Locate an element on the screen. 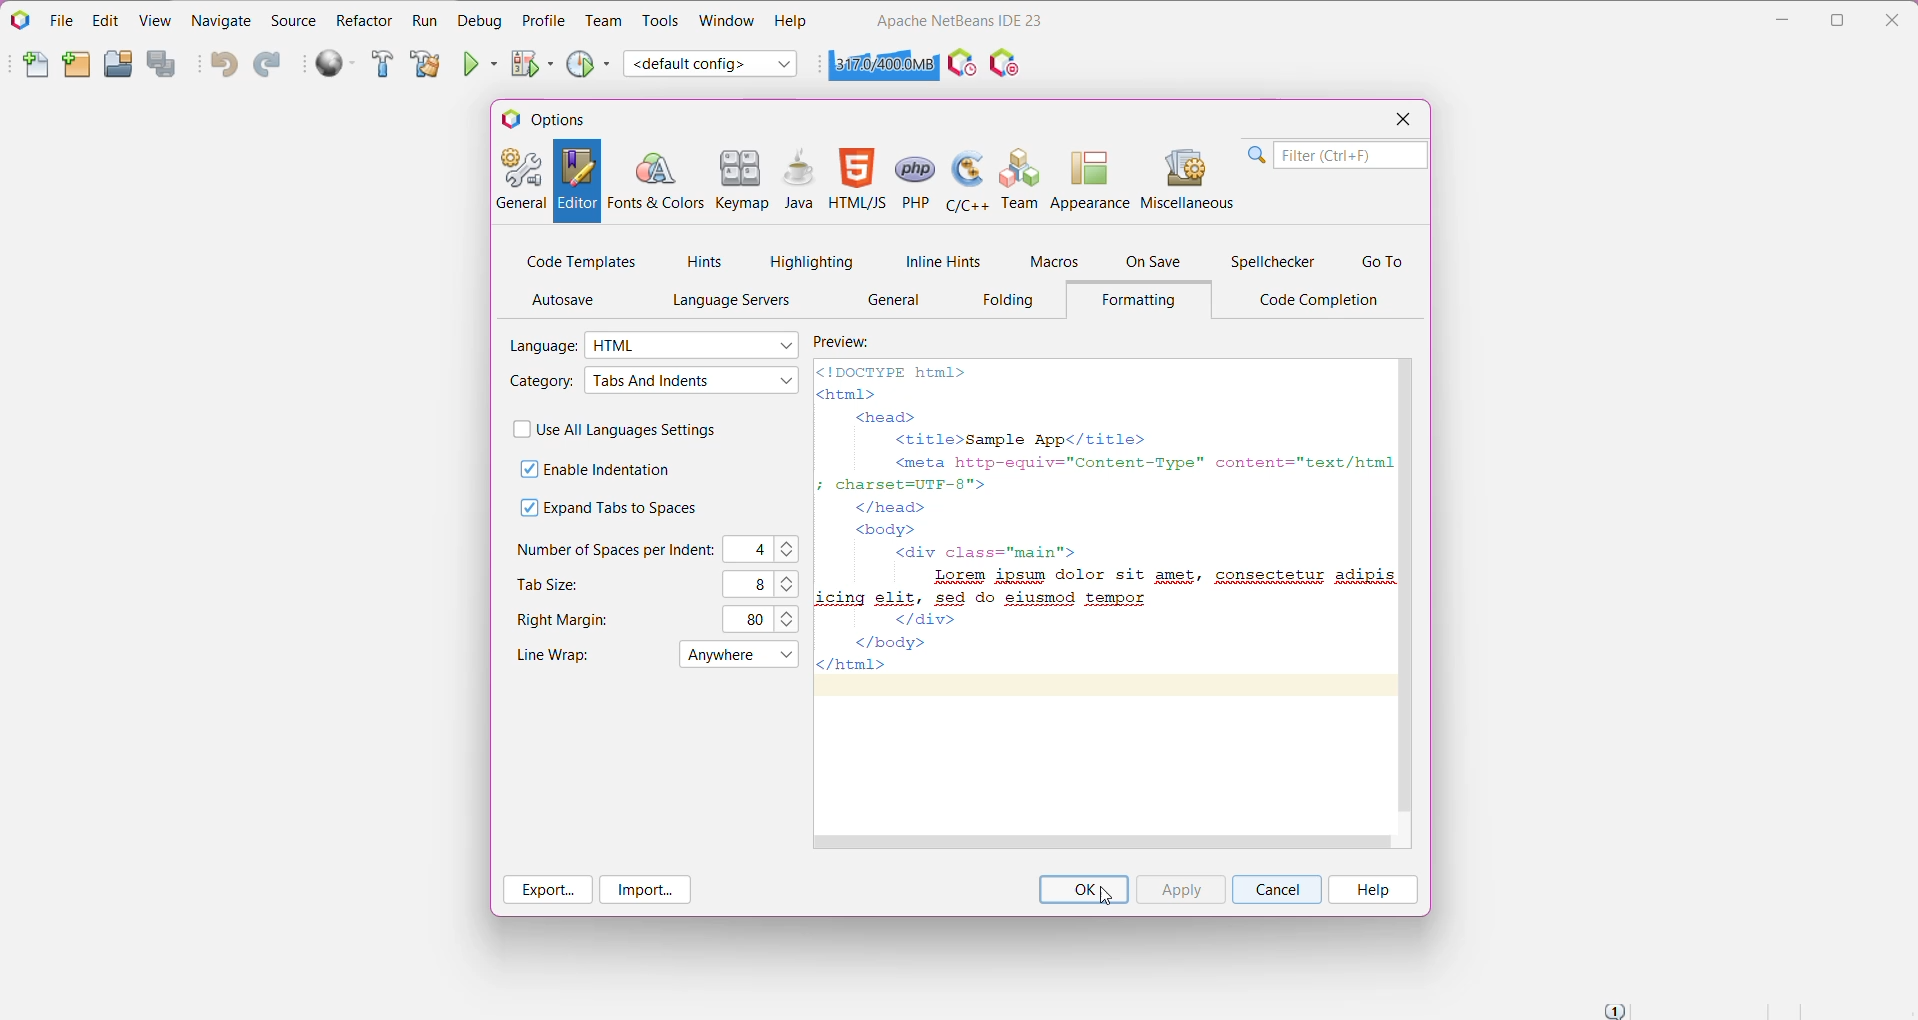 The width and height of the screenshot is (1918, 1020). Appearance is located at coordinates (1089, 177).